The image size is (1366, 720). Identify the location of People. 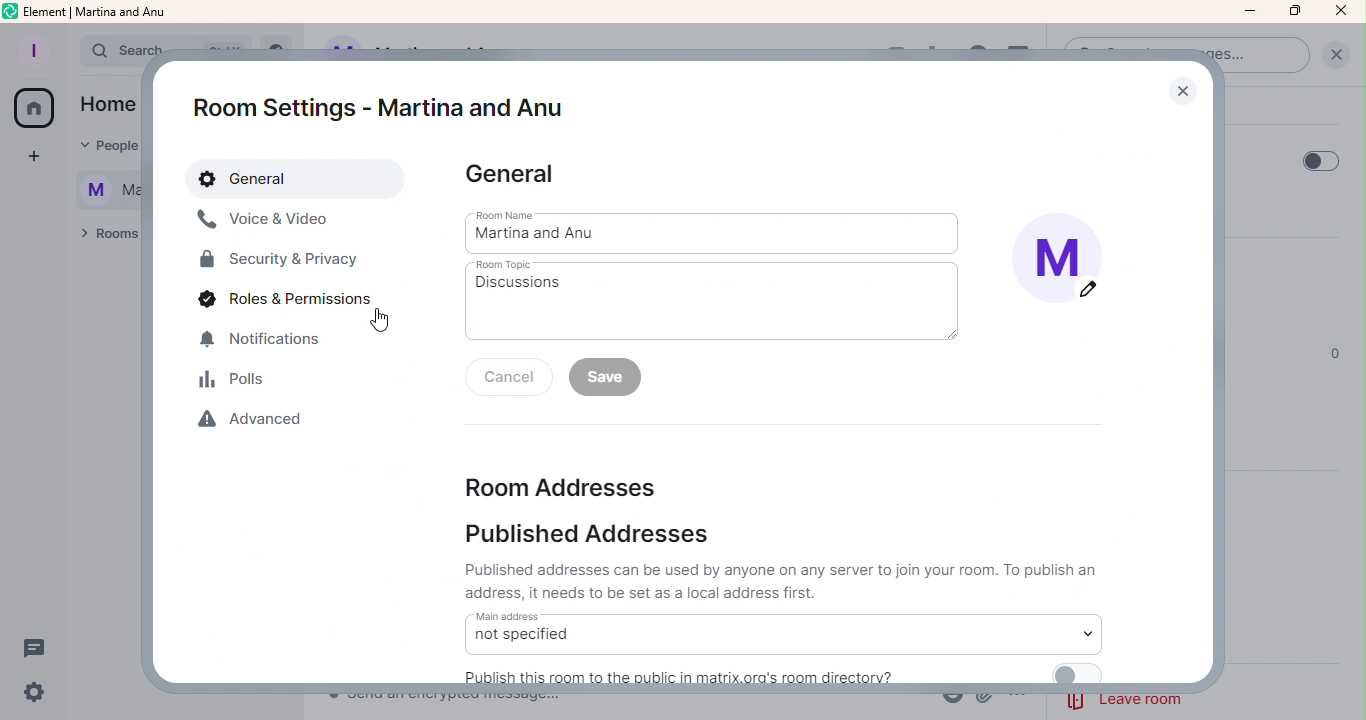
(108, 147).